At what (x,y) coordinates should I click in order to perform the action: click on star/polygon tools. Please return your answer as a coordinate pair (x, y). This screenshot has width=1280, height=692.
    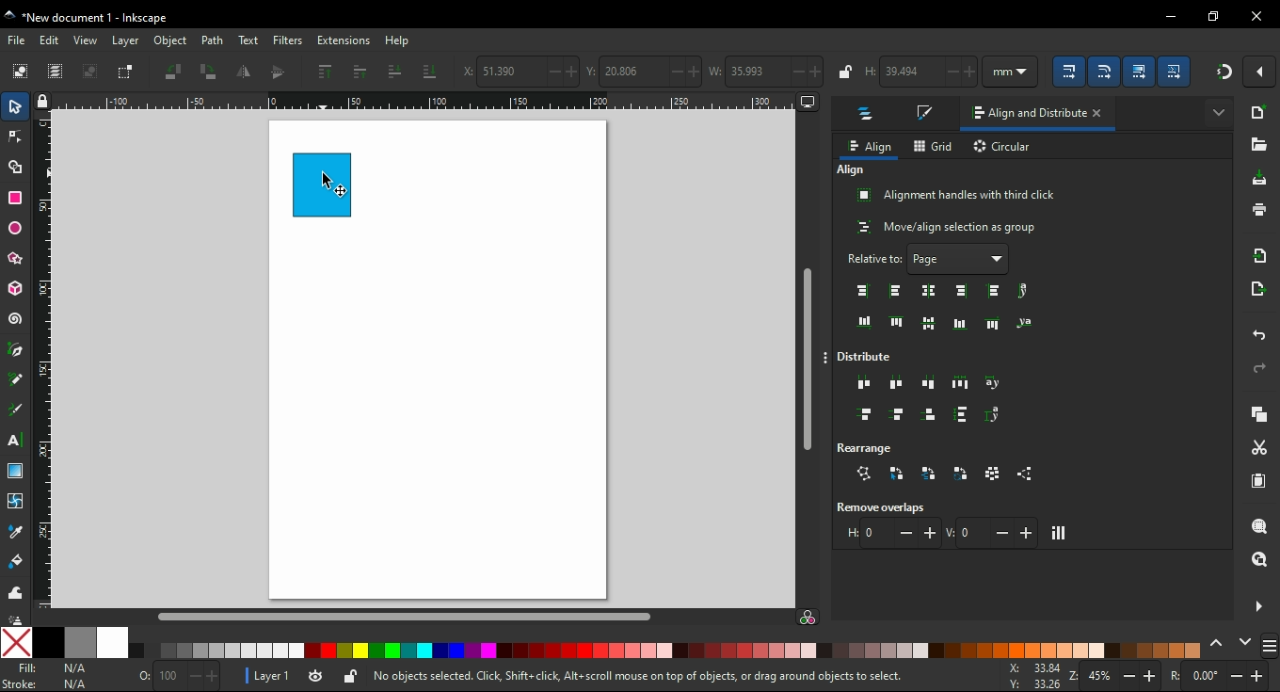
    Looking at the image, I should click on (17, 255).